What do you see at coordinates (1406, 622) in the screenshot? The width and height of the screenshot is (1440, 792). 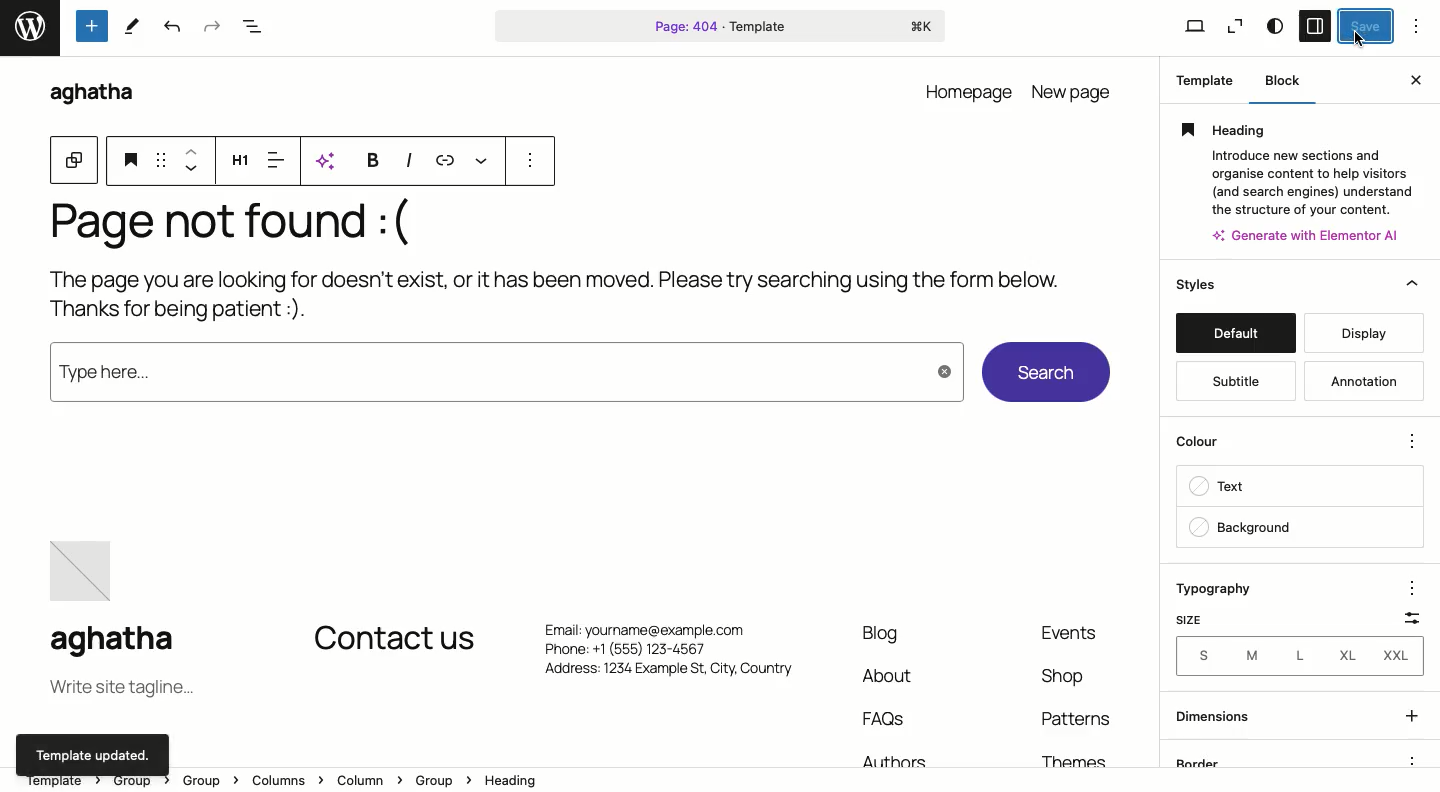 I see `Scale` at bounding box center [1406, 622].